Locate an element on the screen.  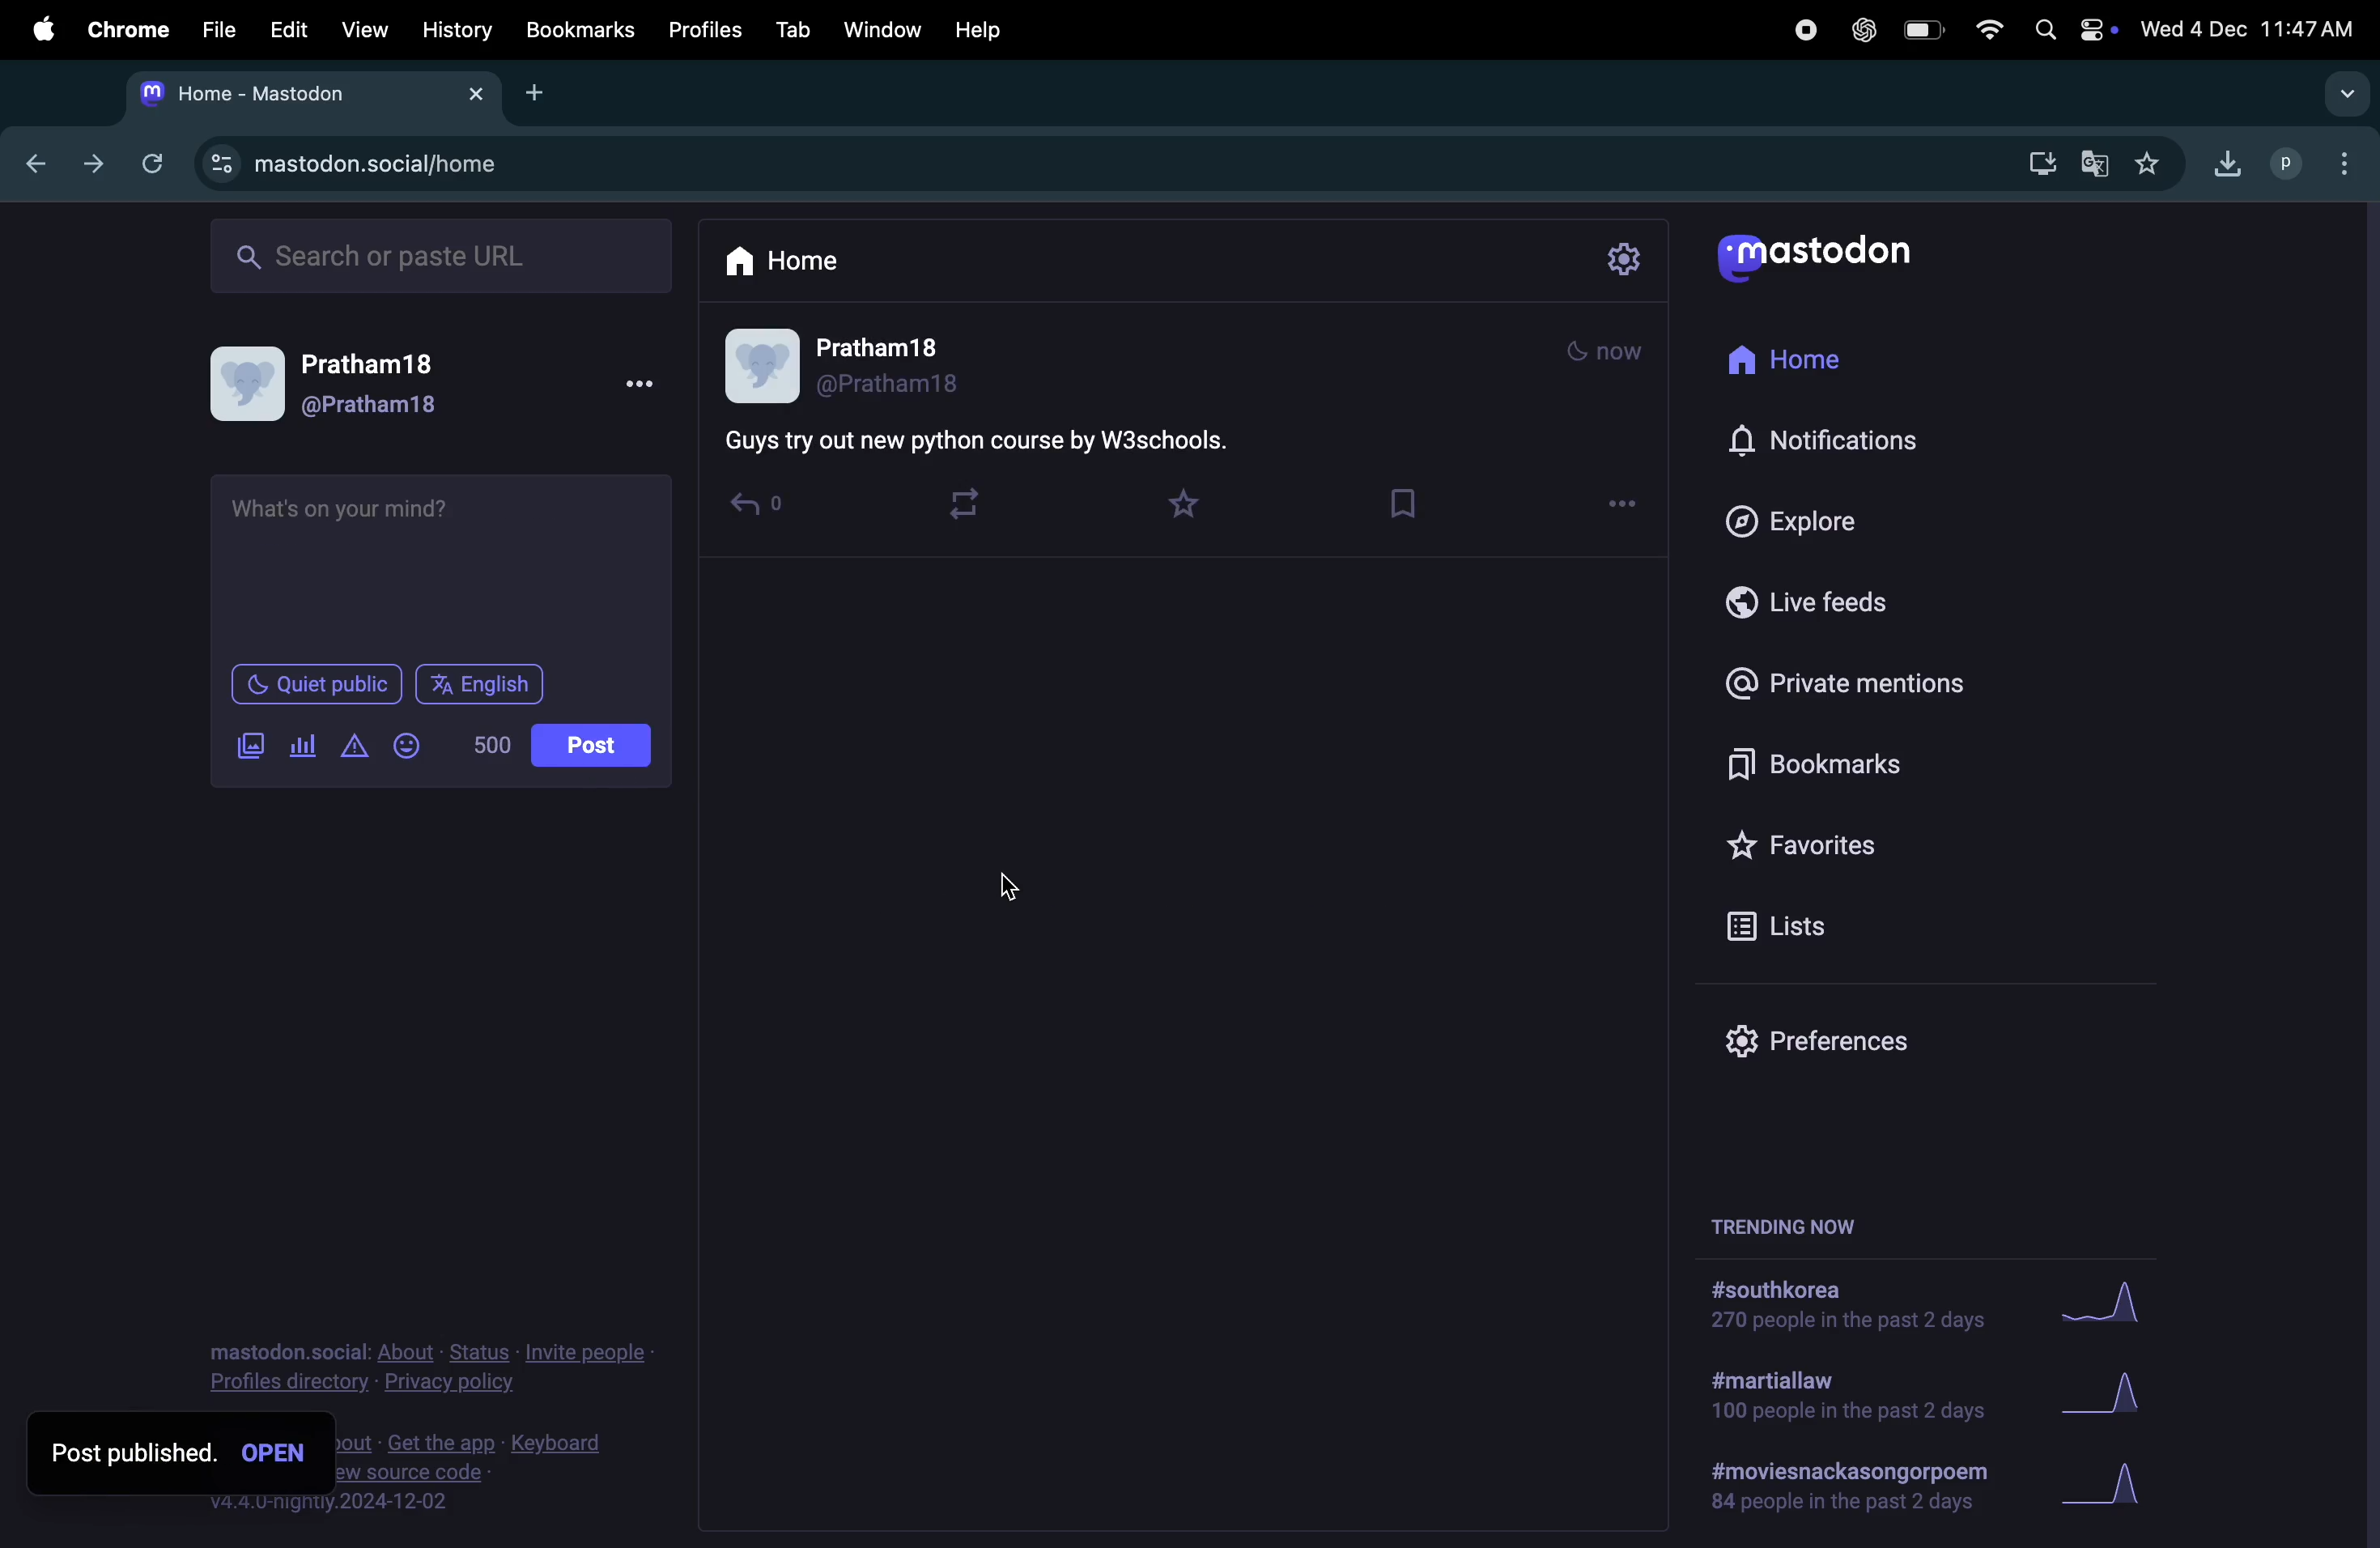
downloads is located at coordinates (2229, 163).